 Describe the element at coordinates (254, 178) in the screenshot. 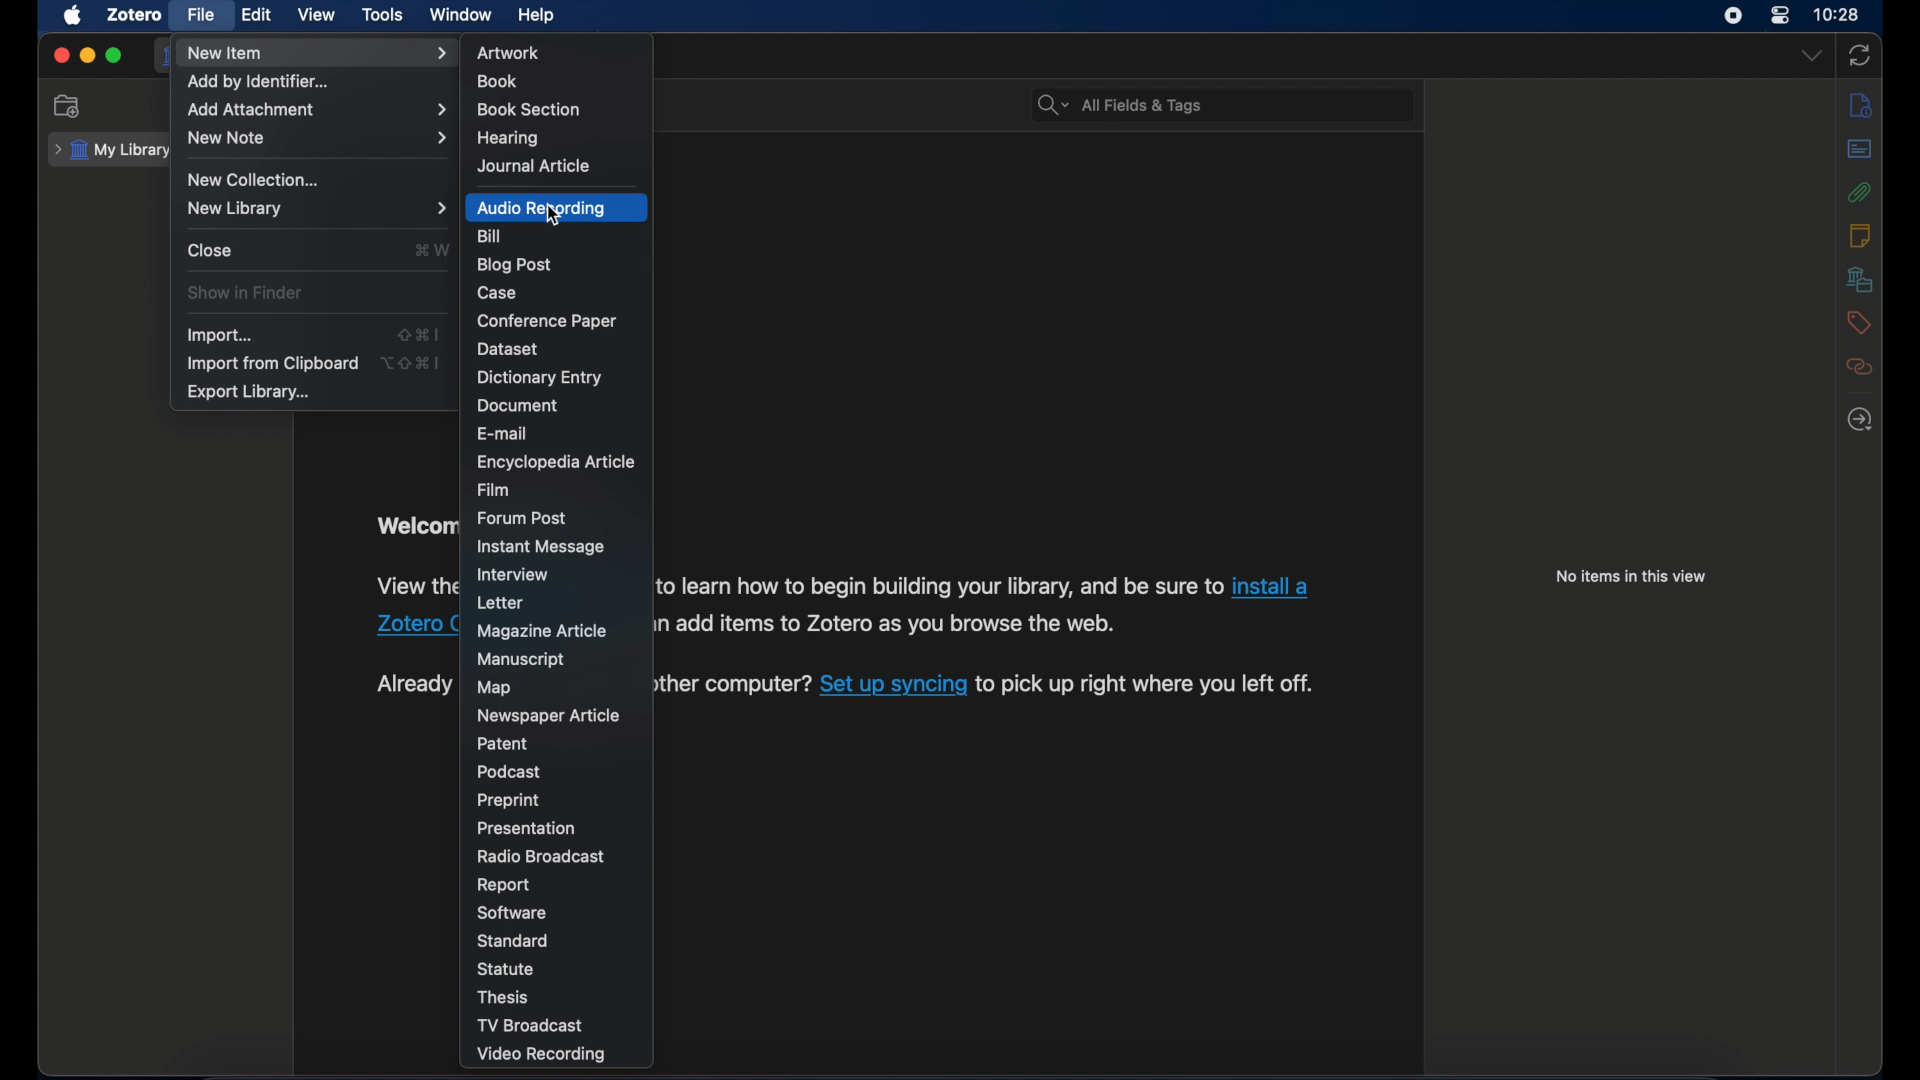

I see `new collection` at that location.